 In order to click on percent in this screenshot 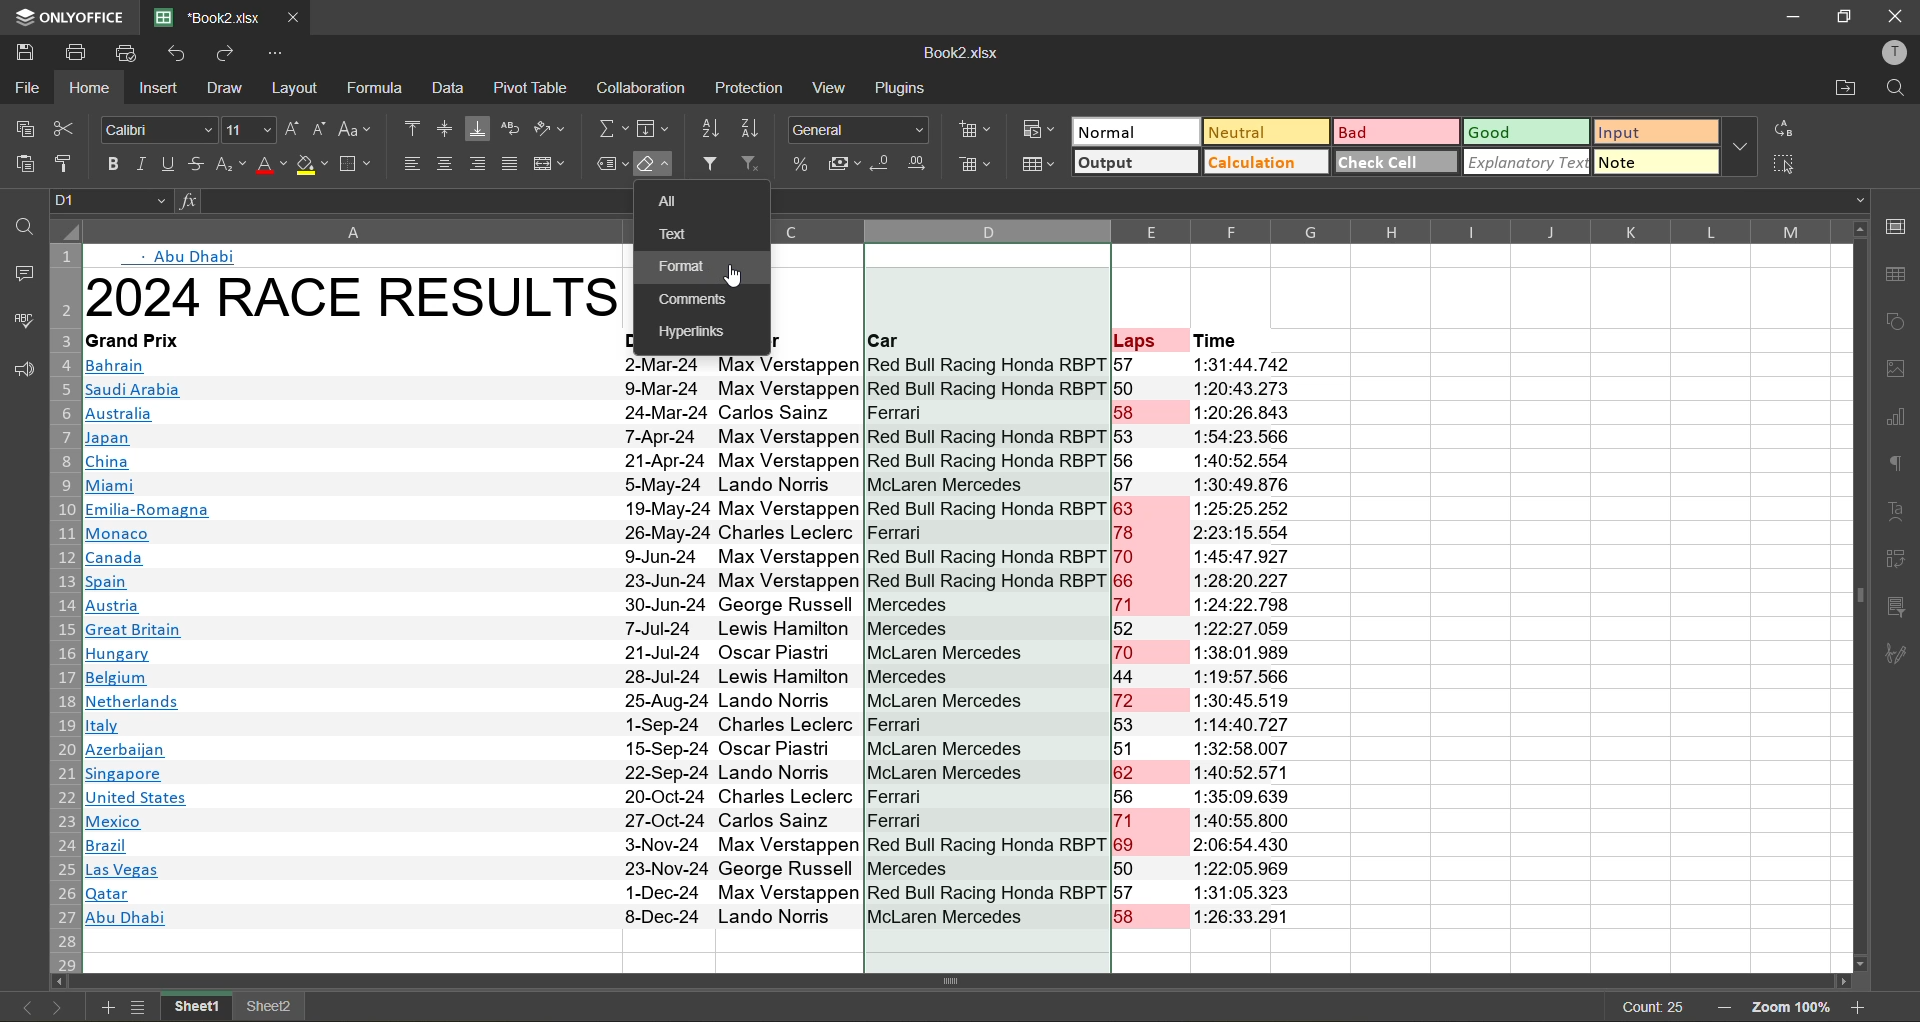, I will do `click(804, 169)`.